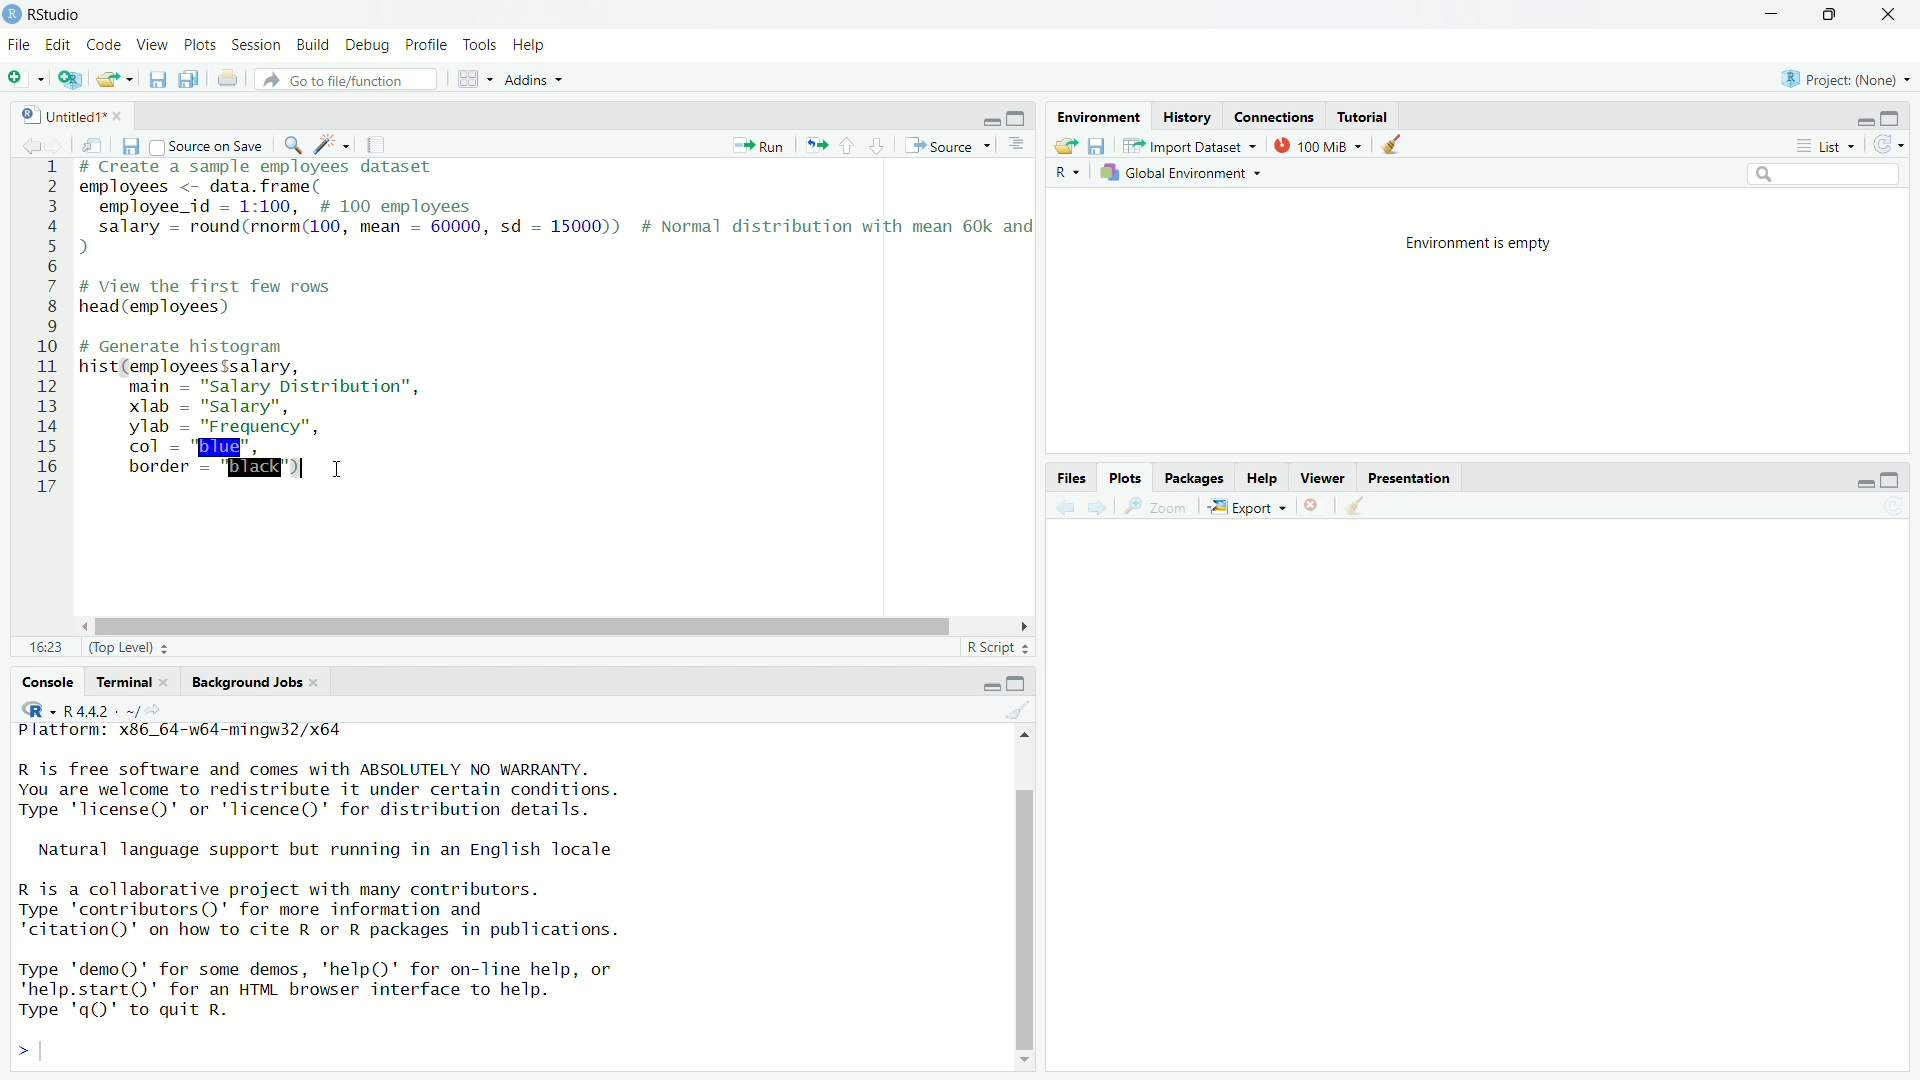 This screenshot has height=1080, width=1920. What do you see at coordinates (316, 683) in the screenshot?
I see `close` at bounding box center [316, 683].